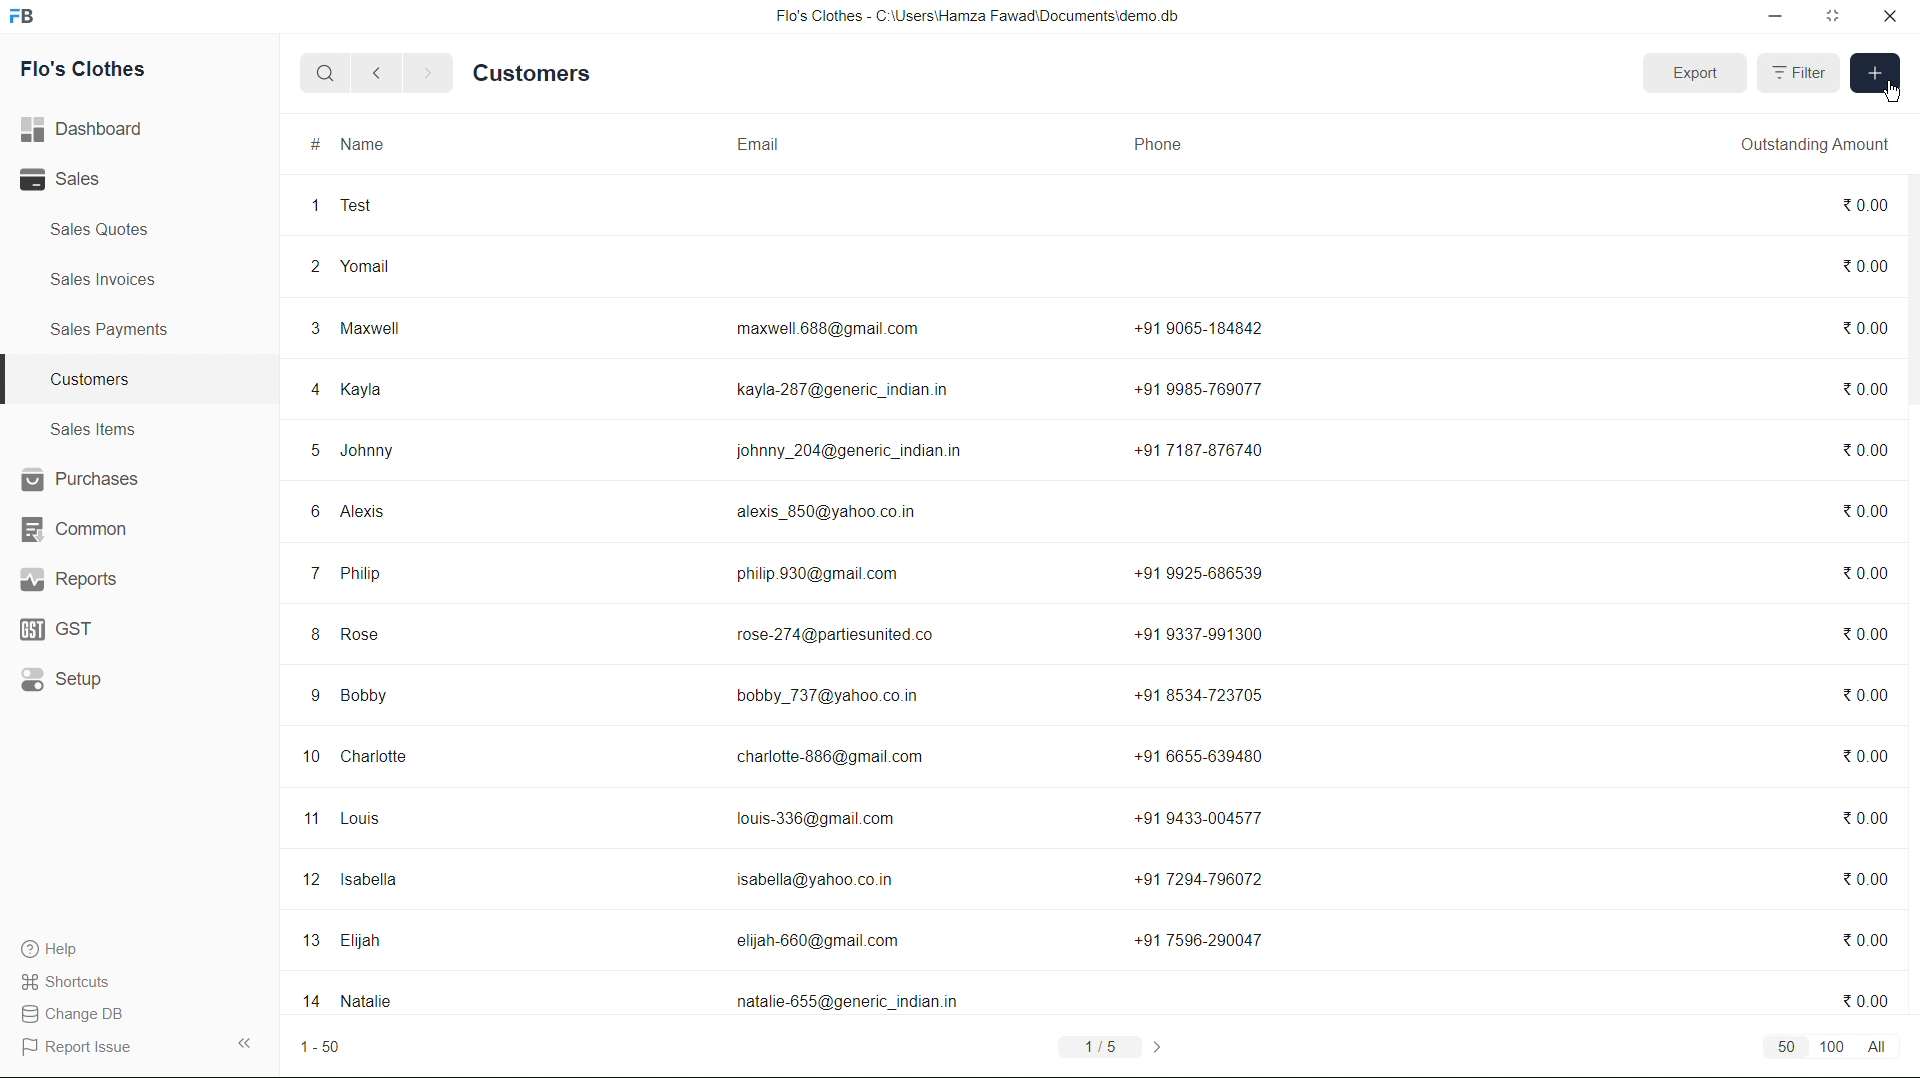 The height and width of the screenshot is (1078, 1920). What do you see at coordinates (311, 759) in the screenshot?
I see `10` at bounding box center [311, 759].